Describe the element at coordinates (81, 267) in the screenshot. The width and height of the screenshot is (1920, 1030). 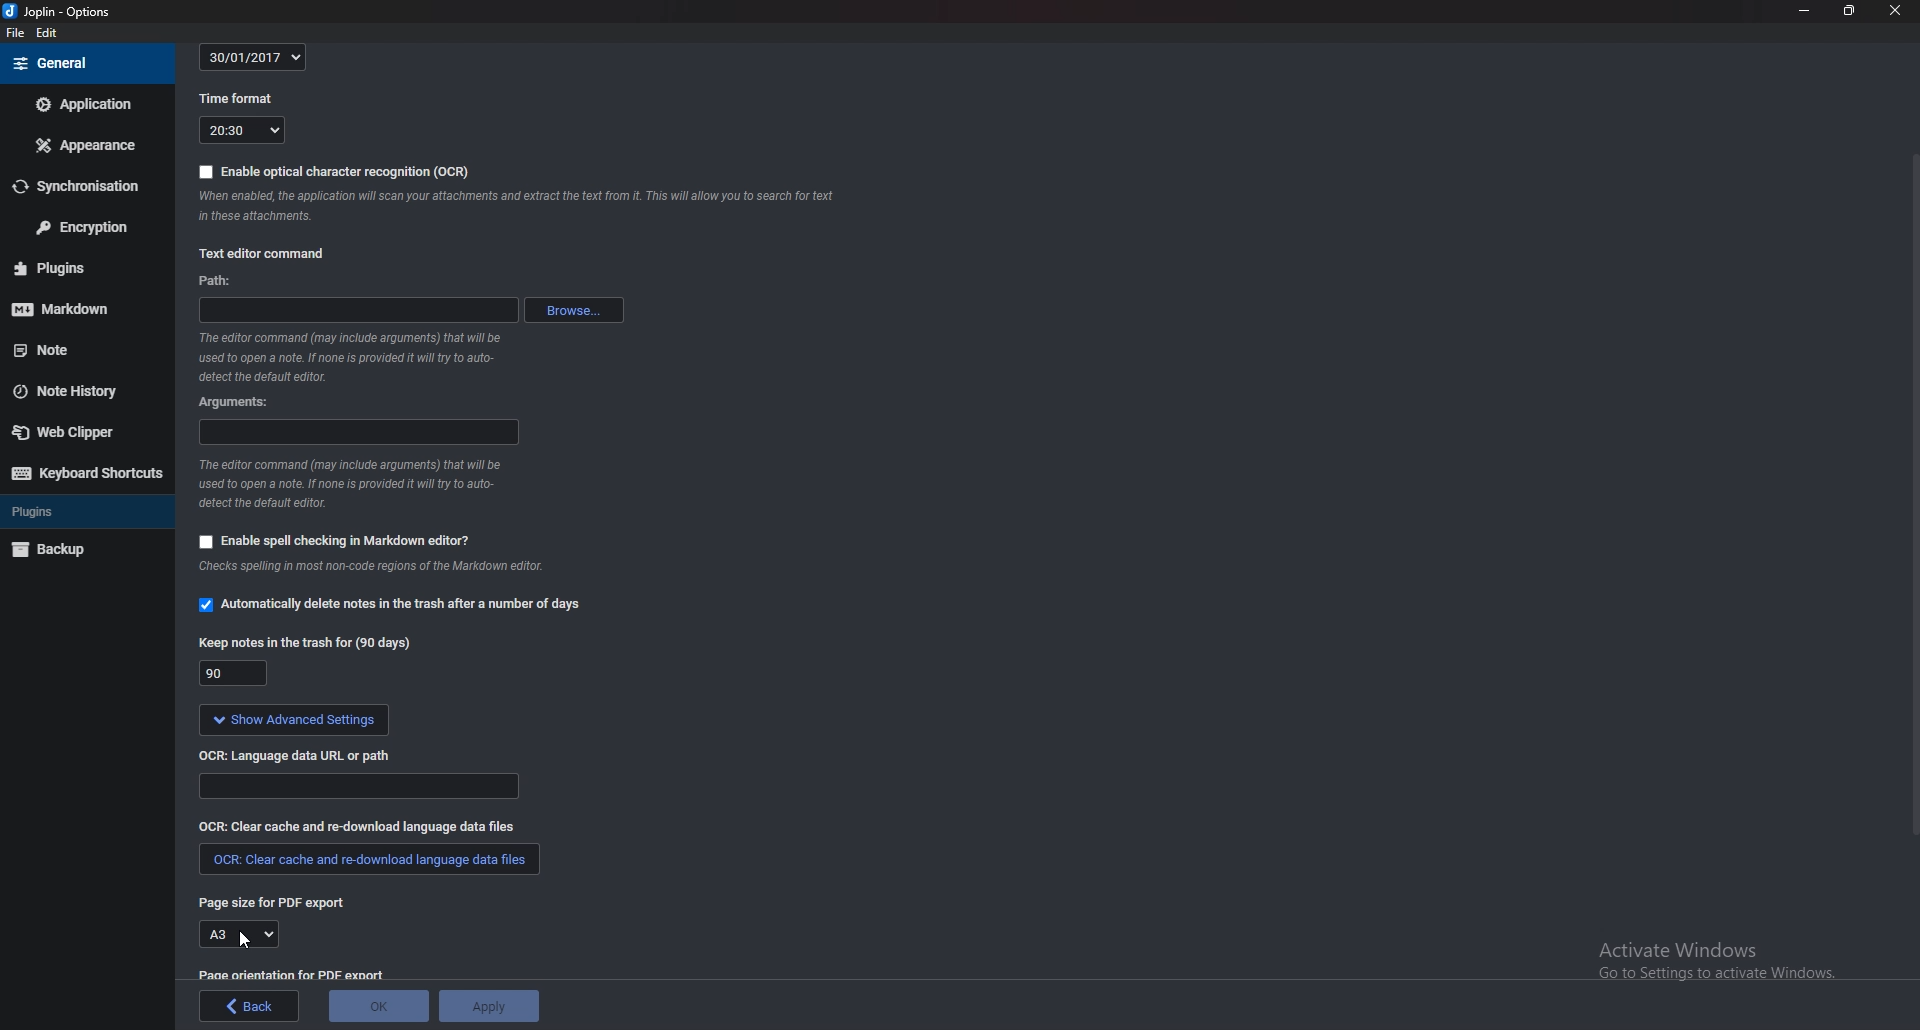
I see `Plugins` at that location.